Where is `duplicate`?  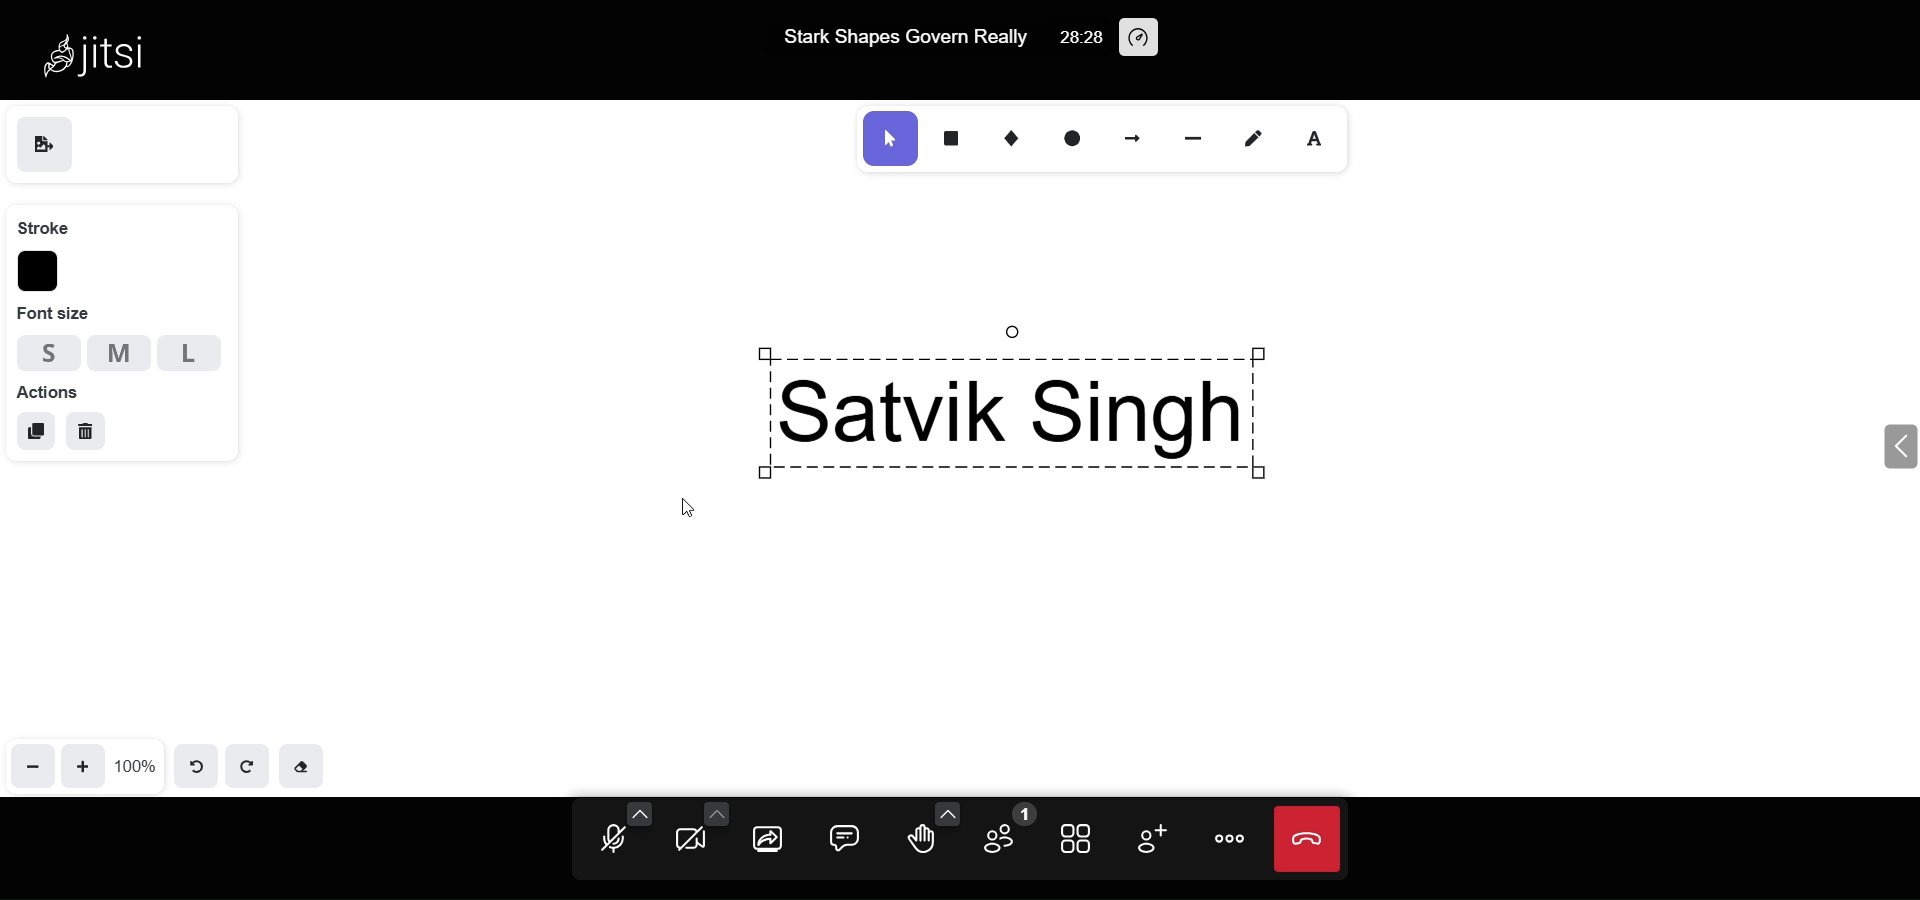 duplicate is located at coordinates (34, 431).